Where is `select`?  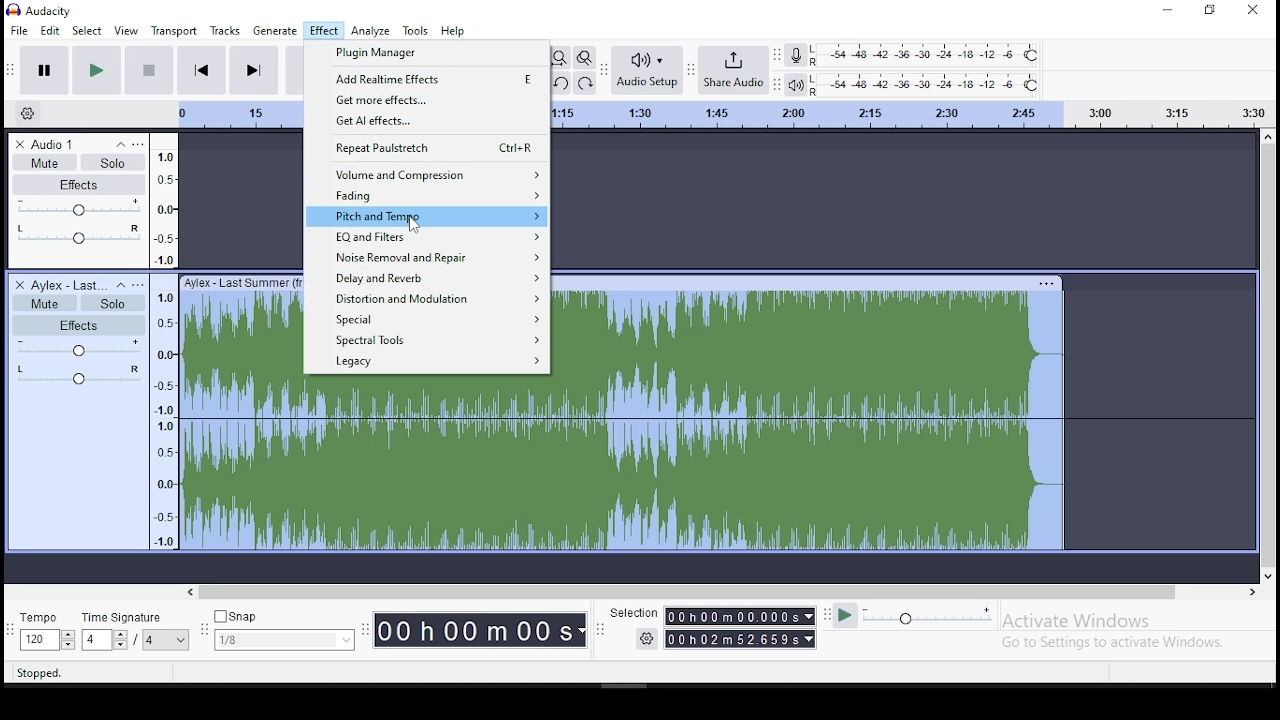 select is located at coordinates (85, 30).